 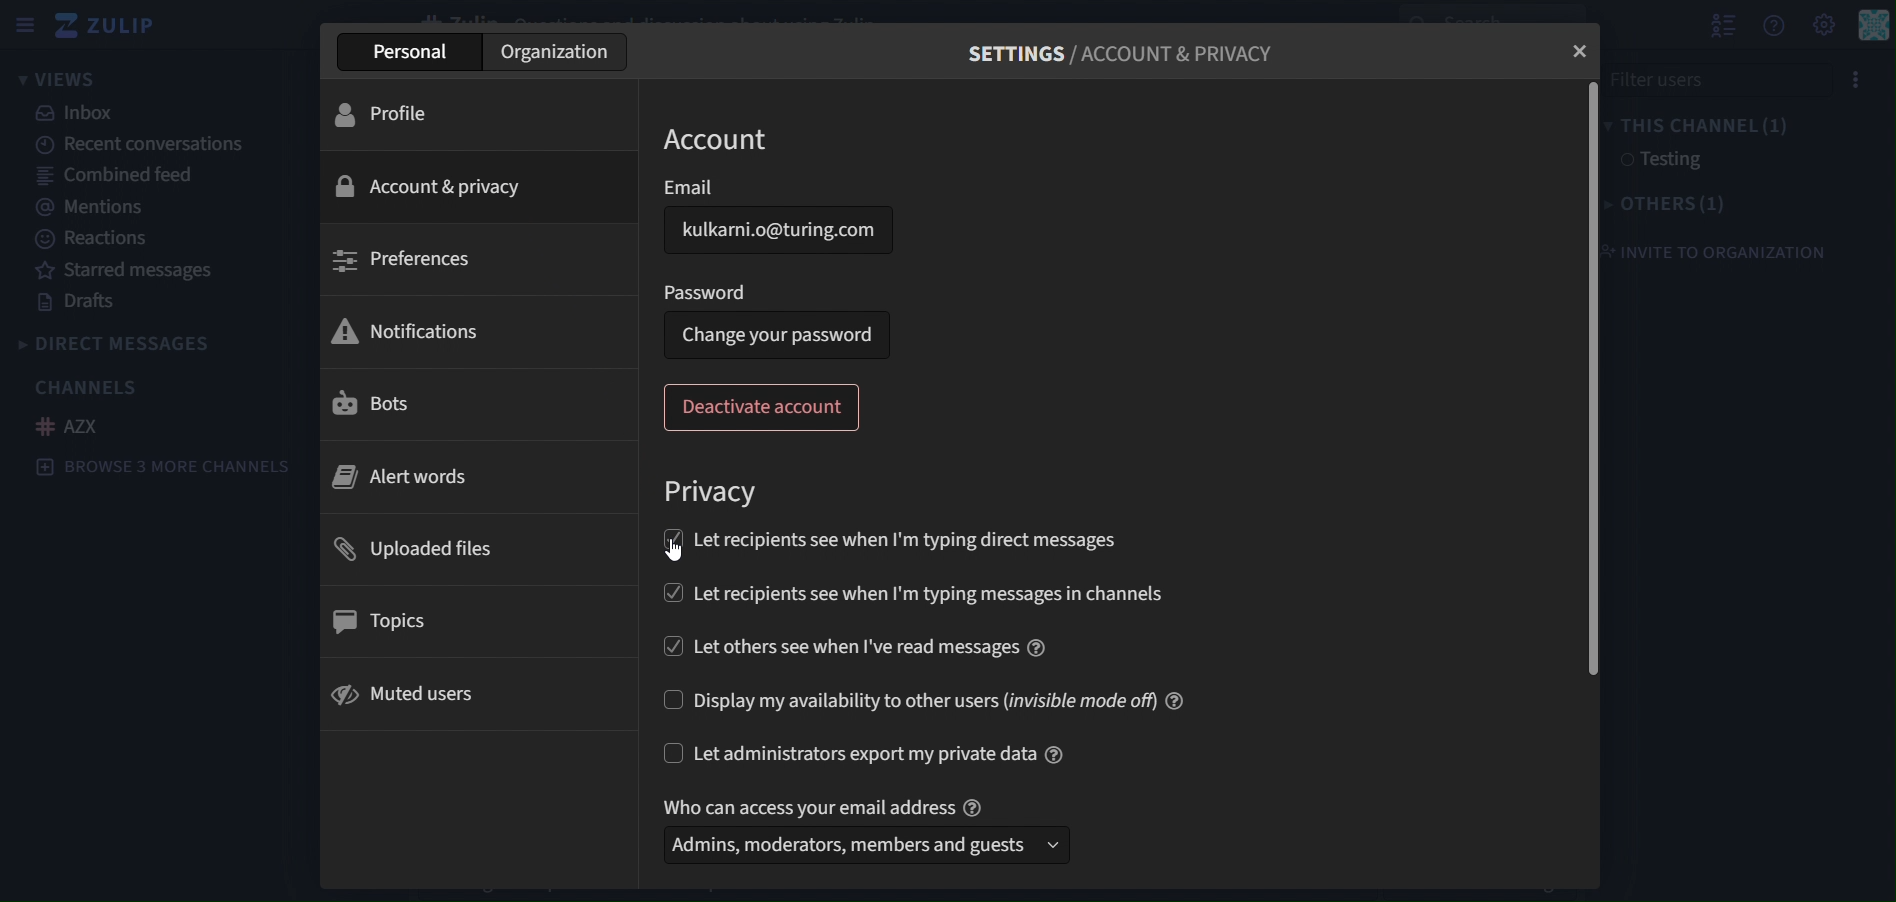 I want to click on privacy, so click(x=710, y=495).